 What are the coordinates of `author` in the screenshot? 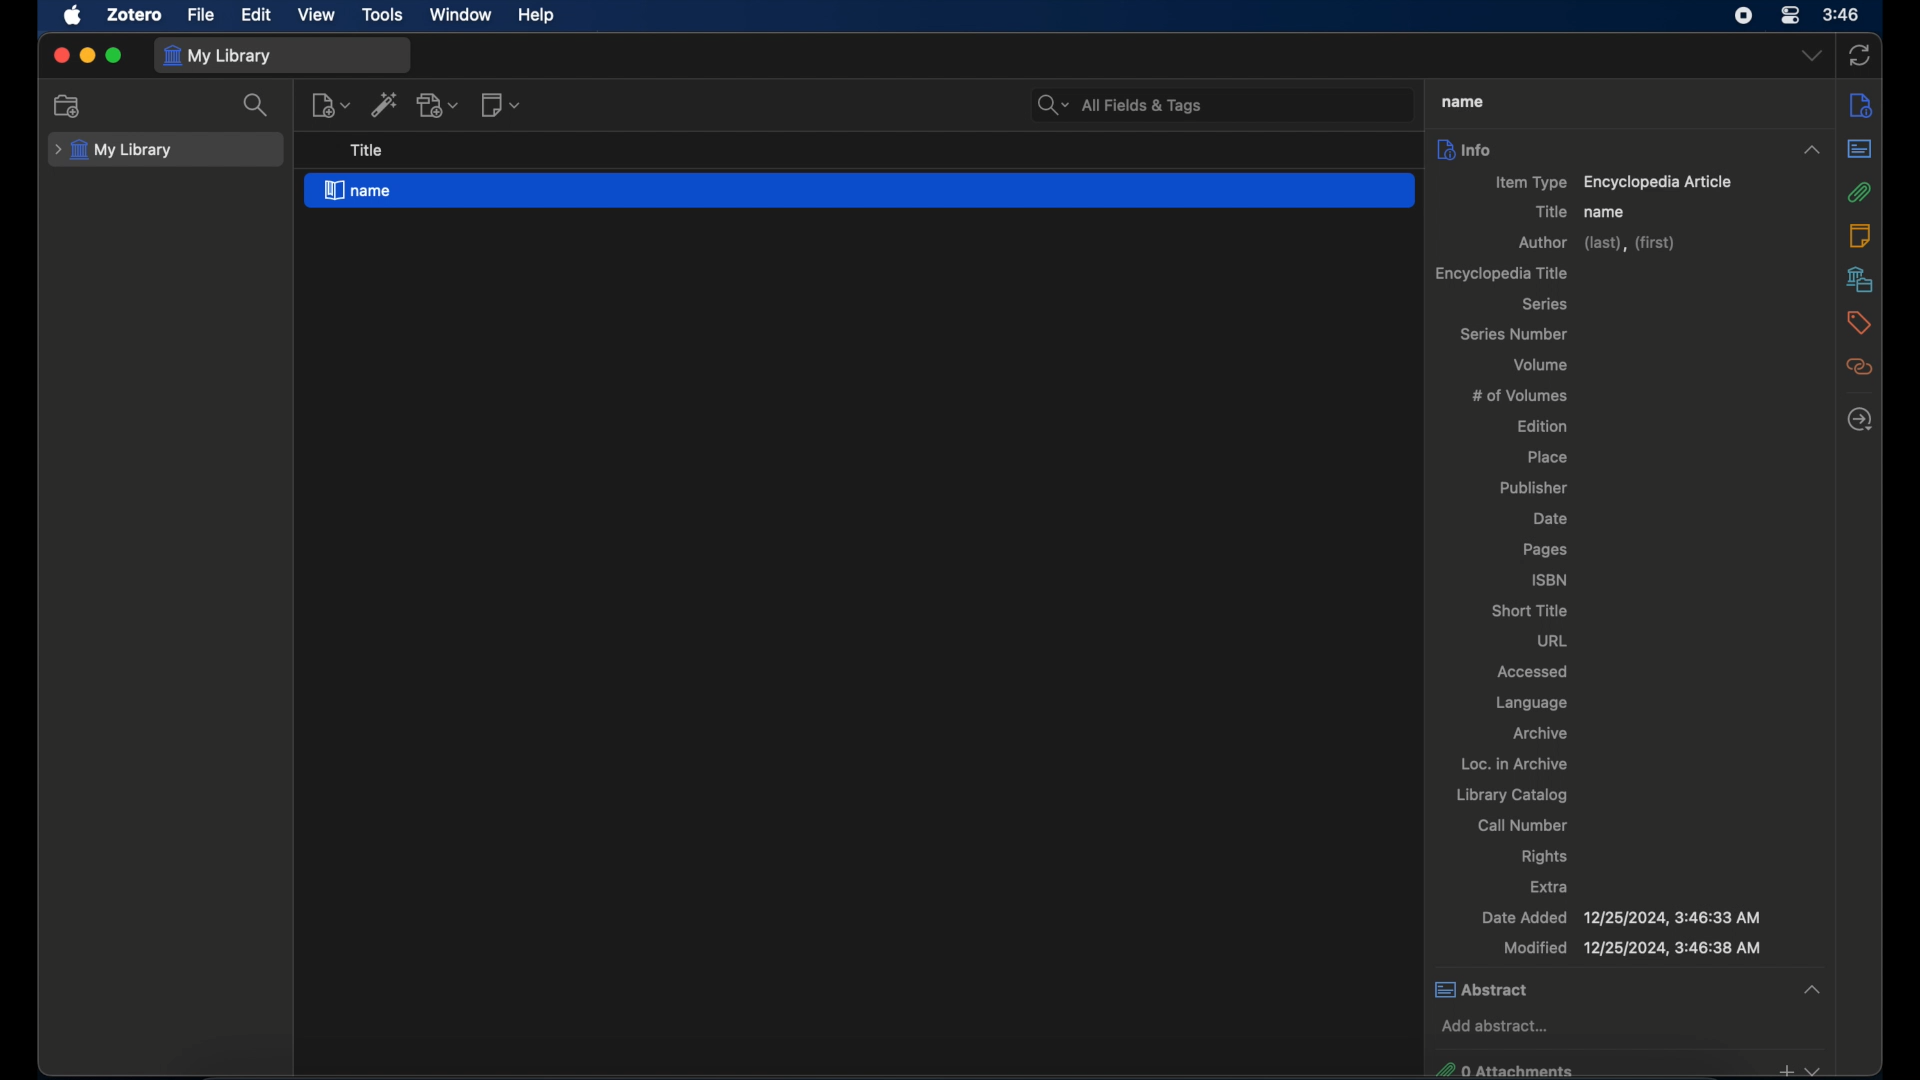 It's located at (1601, 244).